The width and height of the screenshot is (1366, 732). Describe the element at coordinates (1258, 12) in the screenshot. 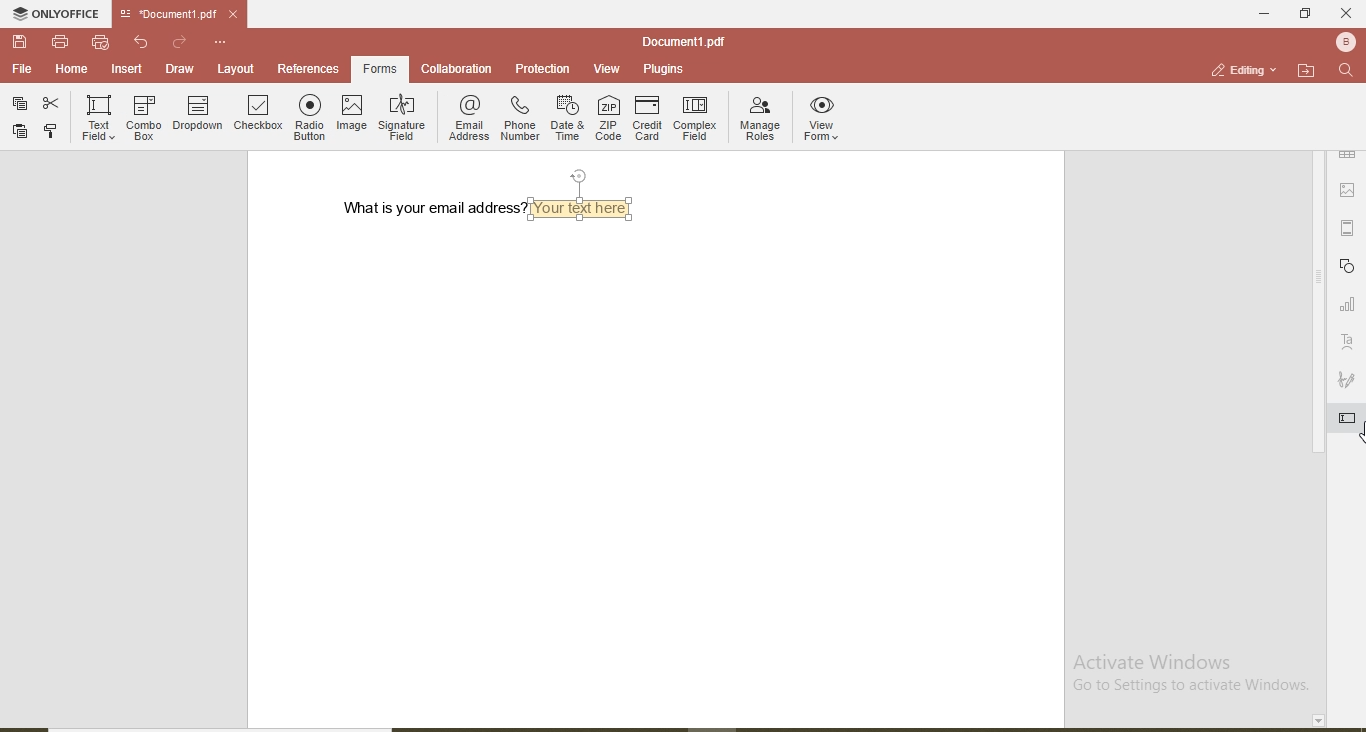

I see `minimise` at that location.